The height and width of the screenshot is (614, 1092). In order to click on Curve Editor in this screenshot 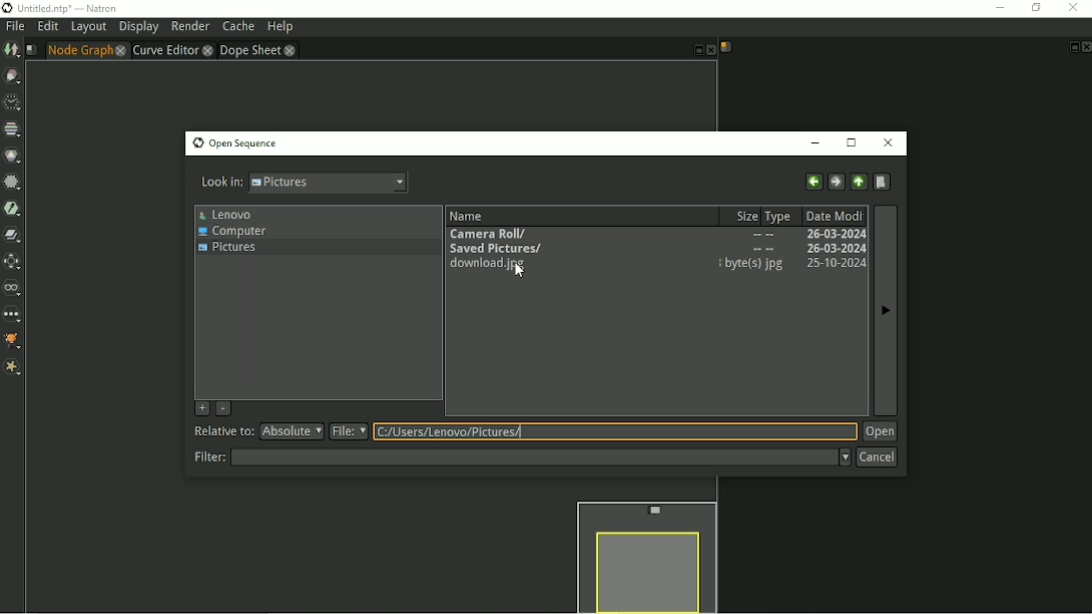, I will do `click(171, 50)`.